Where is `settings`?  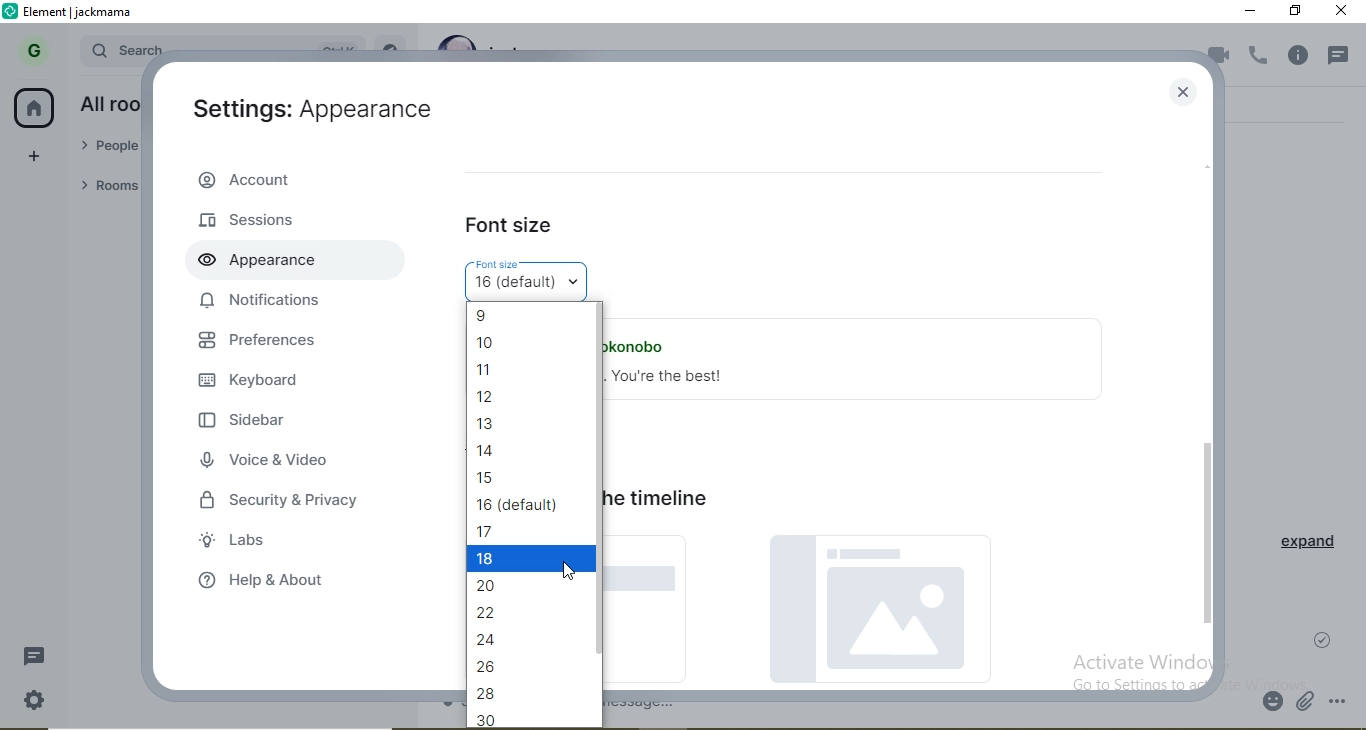 settings is located at coordinates (34, 700).